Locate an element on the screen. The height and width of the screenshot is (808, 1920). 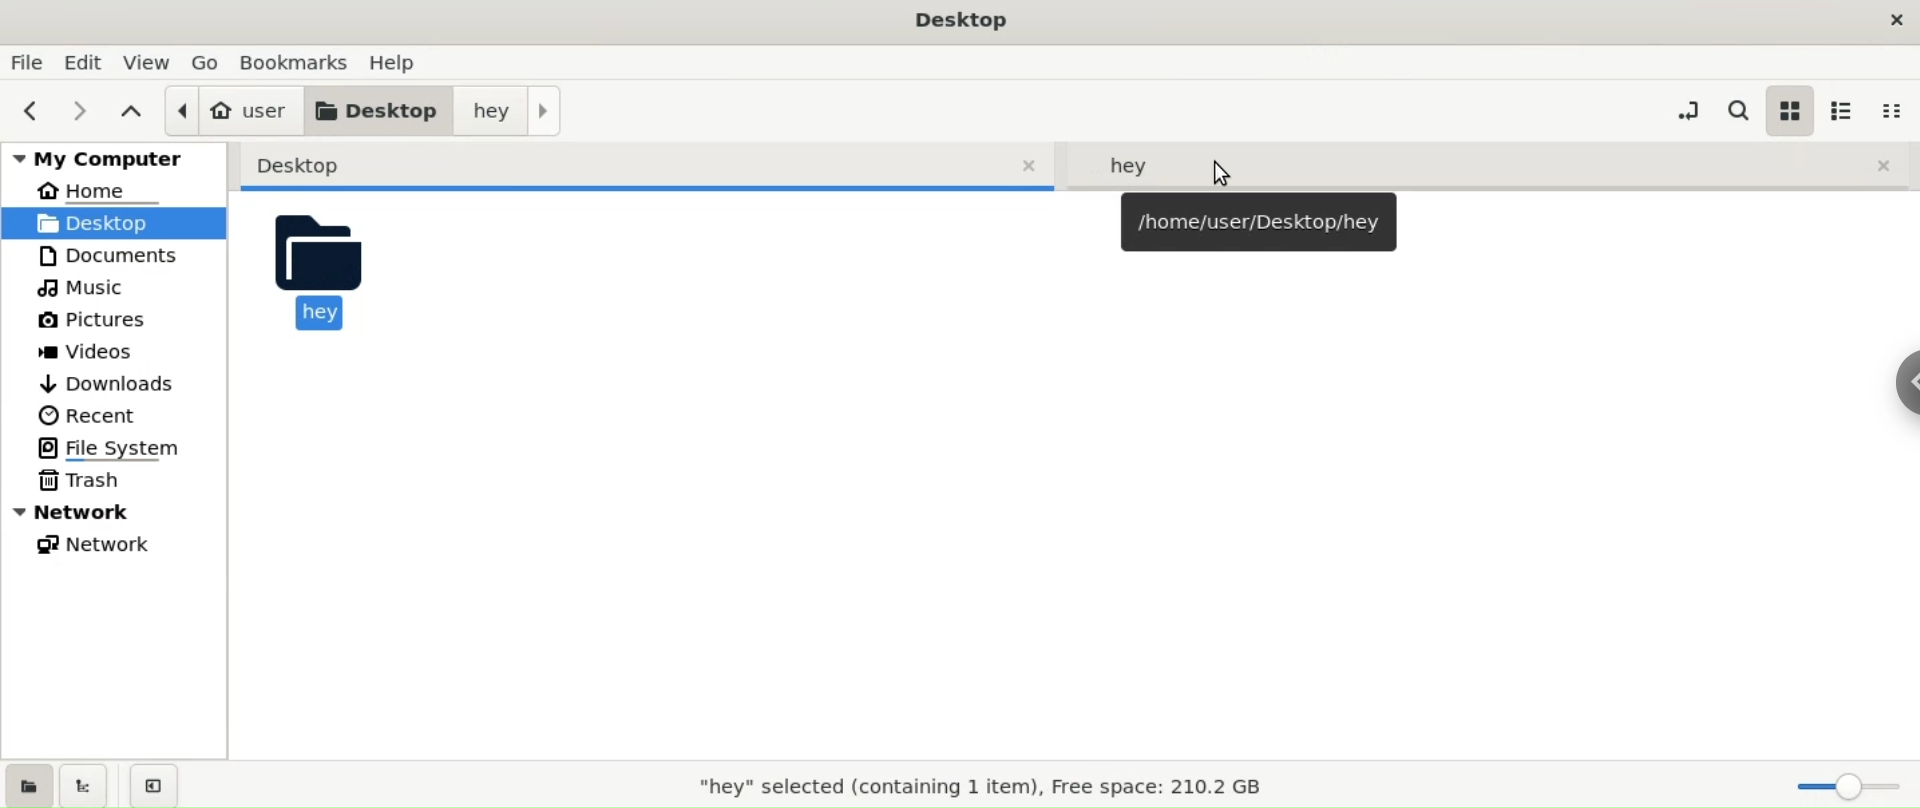
go is located at coordinates (206, 61).